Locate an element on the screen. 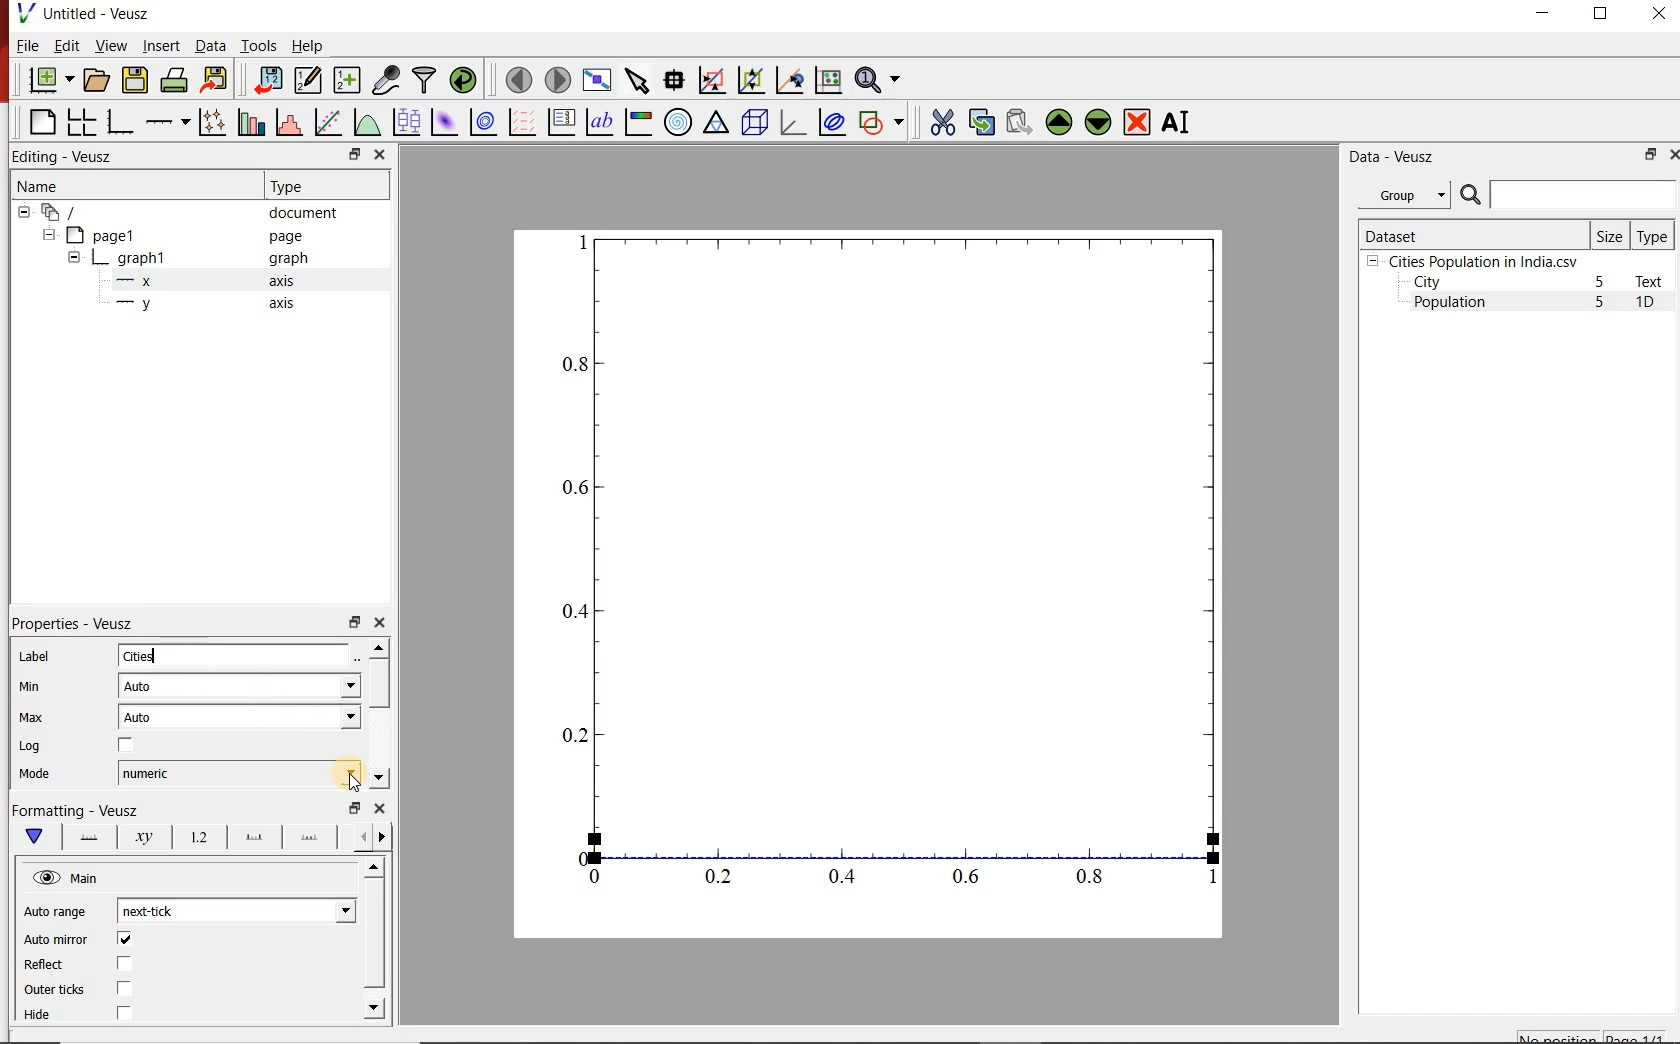 The image size is (1680, 1044). filter data is located at coordinates (425, 81).